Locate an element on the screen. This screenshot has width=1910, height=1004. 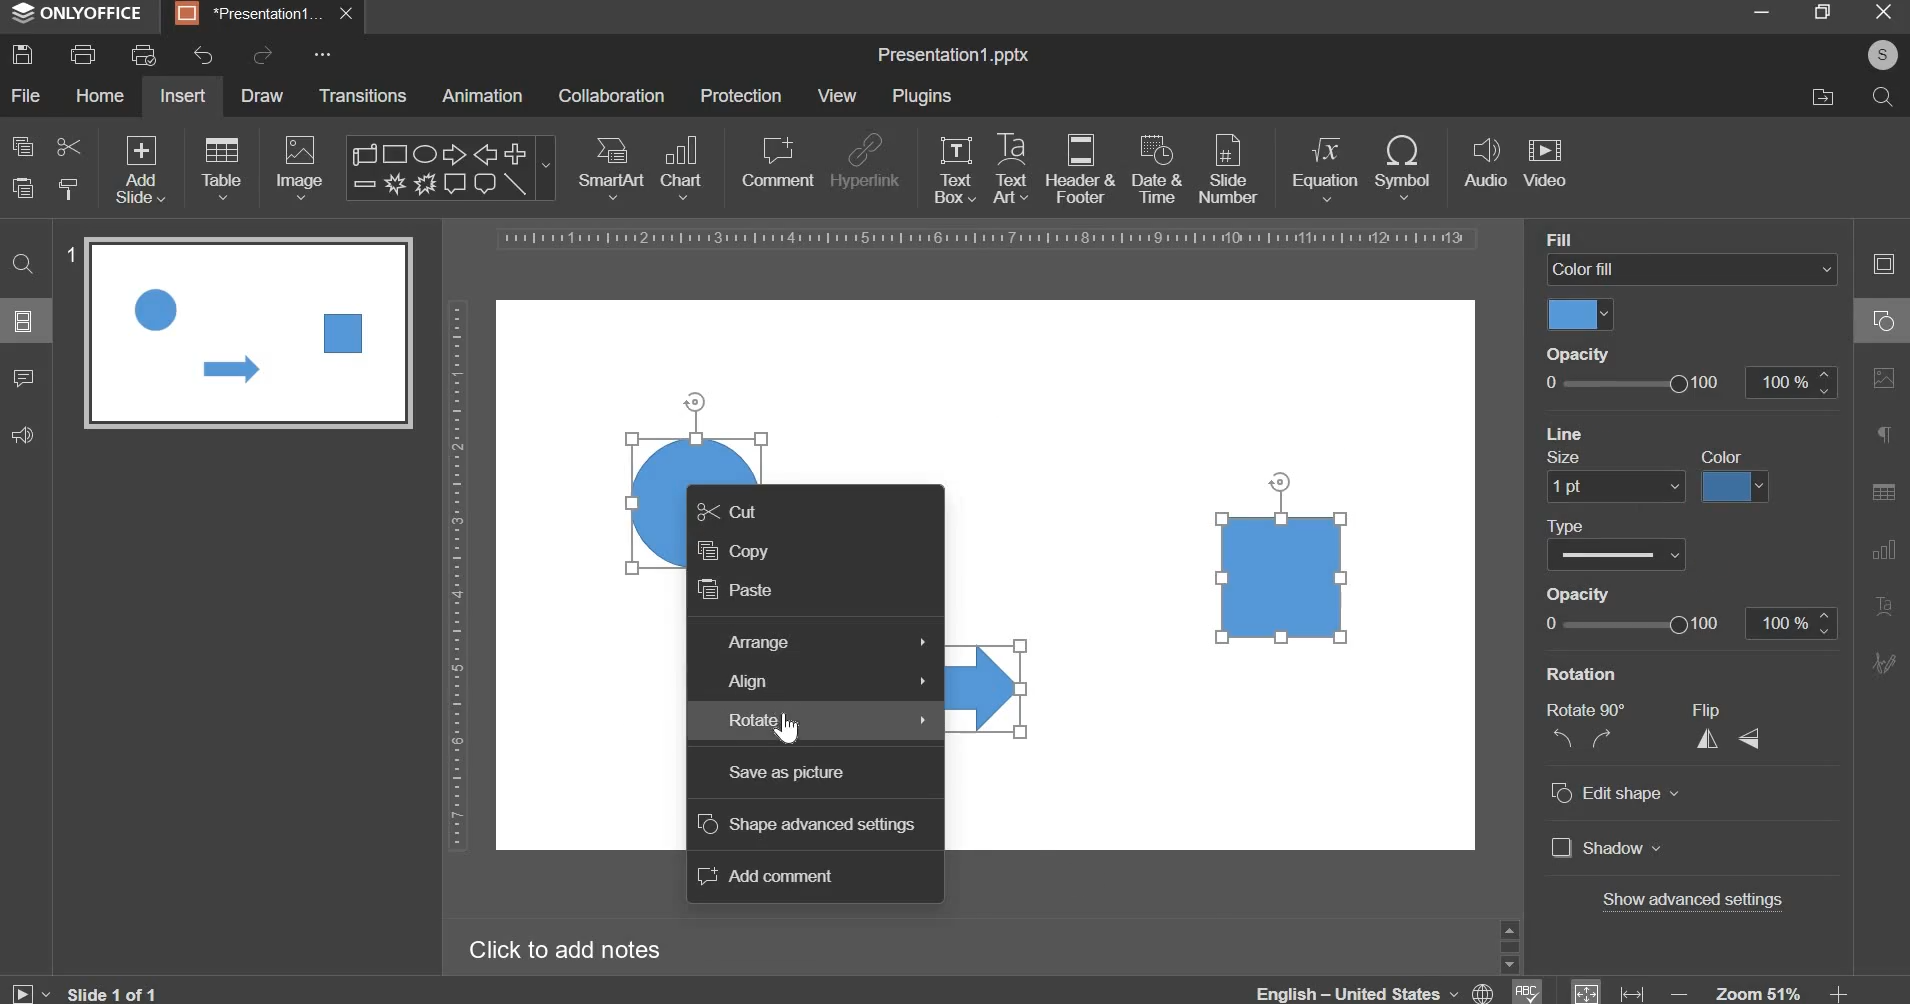
undo is located at coordinates (203, 56).